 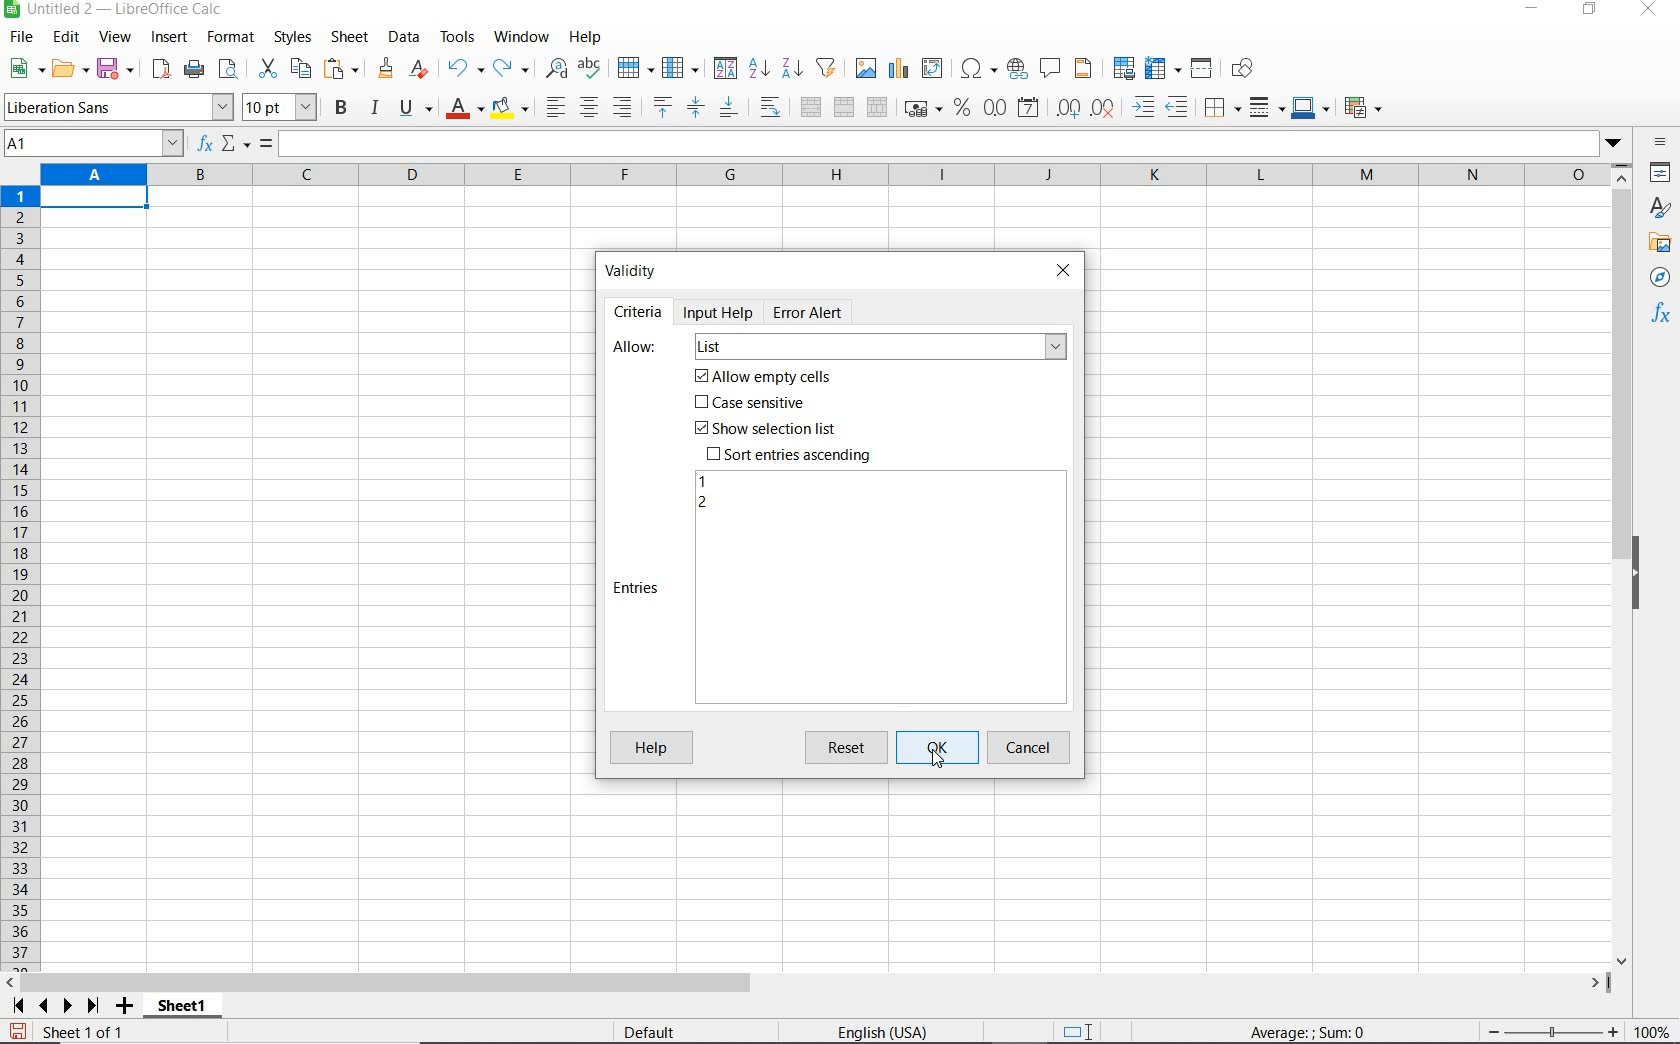 What do you see at coordinates (720, 312) in the screenshot?
I see `Input help` at bounding box center [720, 312].